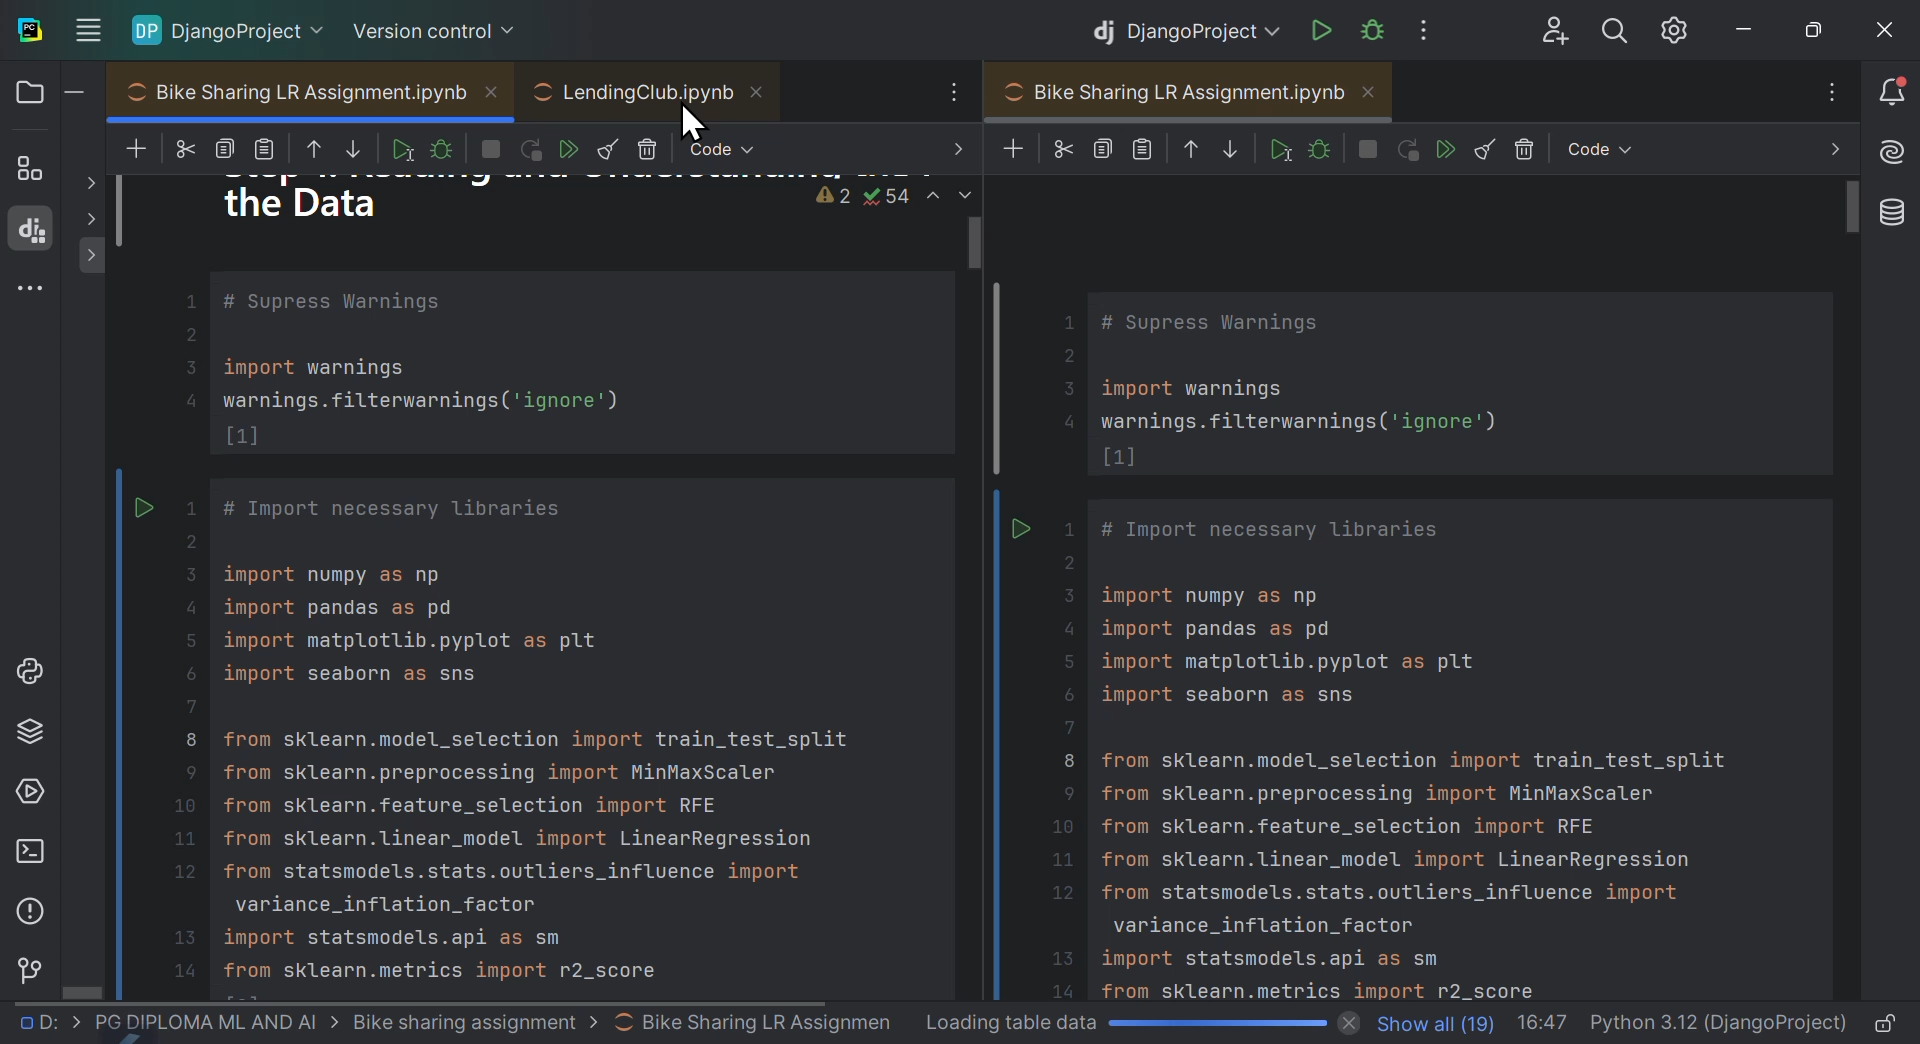 The height and width of the screenshot is (1044, 1920). Describe the element at coordinates (1897, 94) in the screenshot. I see `Notifications` at that location.